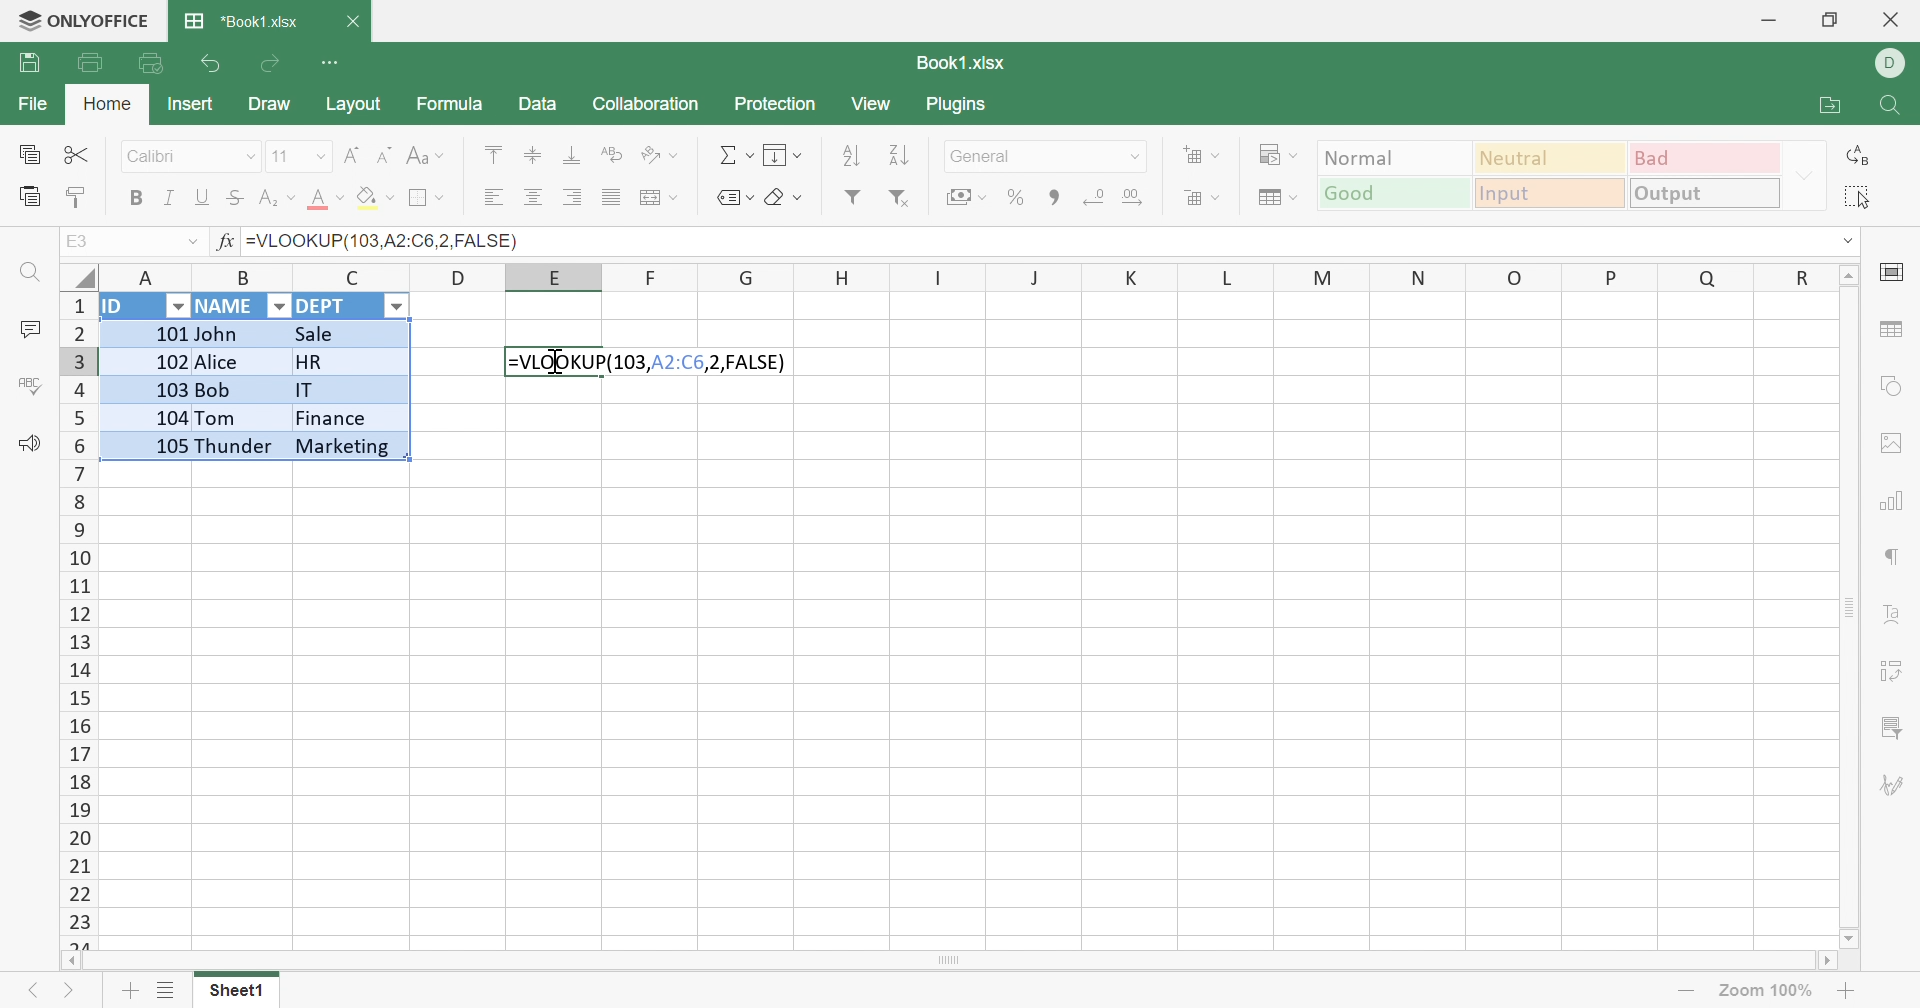  What do you see at coordinates (238, 991) in the screenshot?
I see `Sheet1` at bounding box center [238, 991].